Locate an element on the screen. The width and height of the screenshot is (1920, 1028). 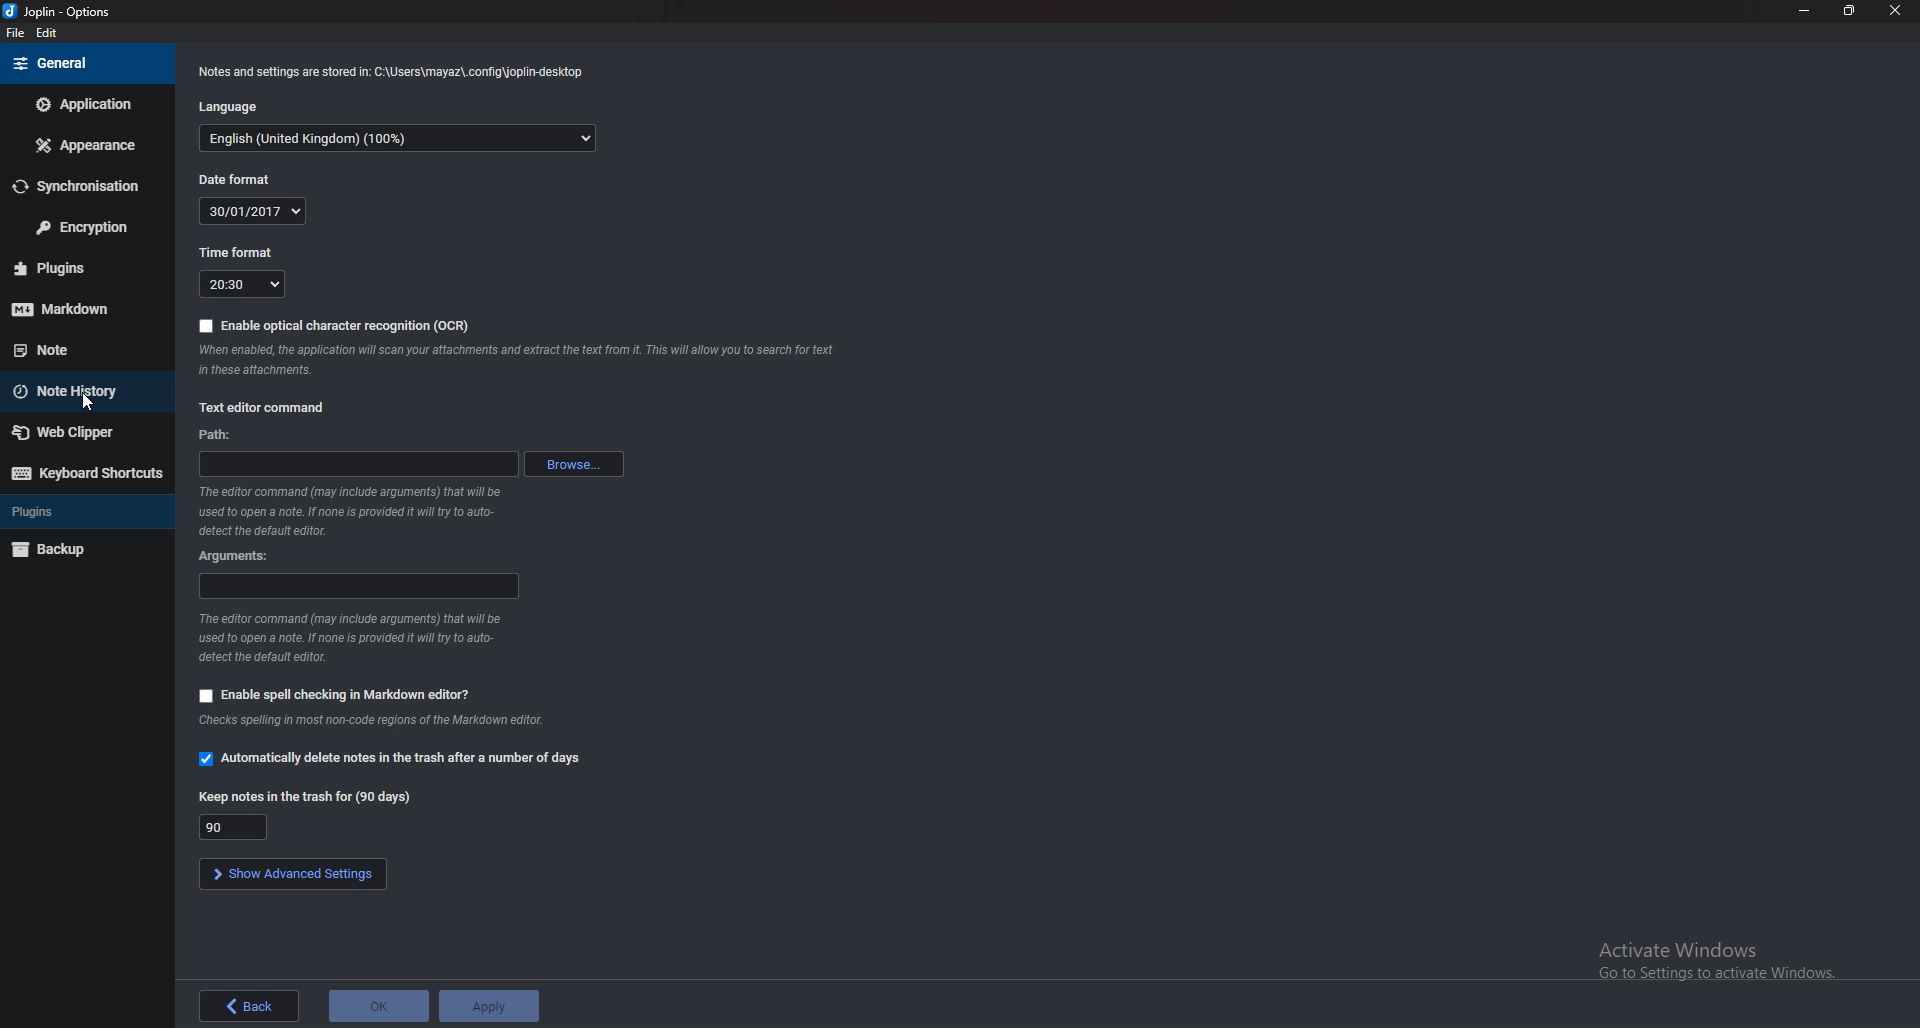
Info is located at coordinates (393, 71).